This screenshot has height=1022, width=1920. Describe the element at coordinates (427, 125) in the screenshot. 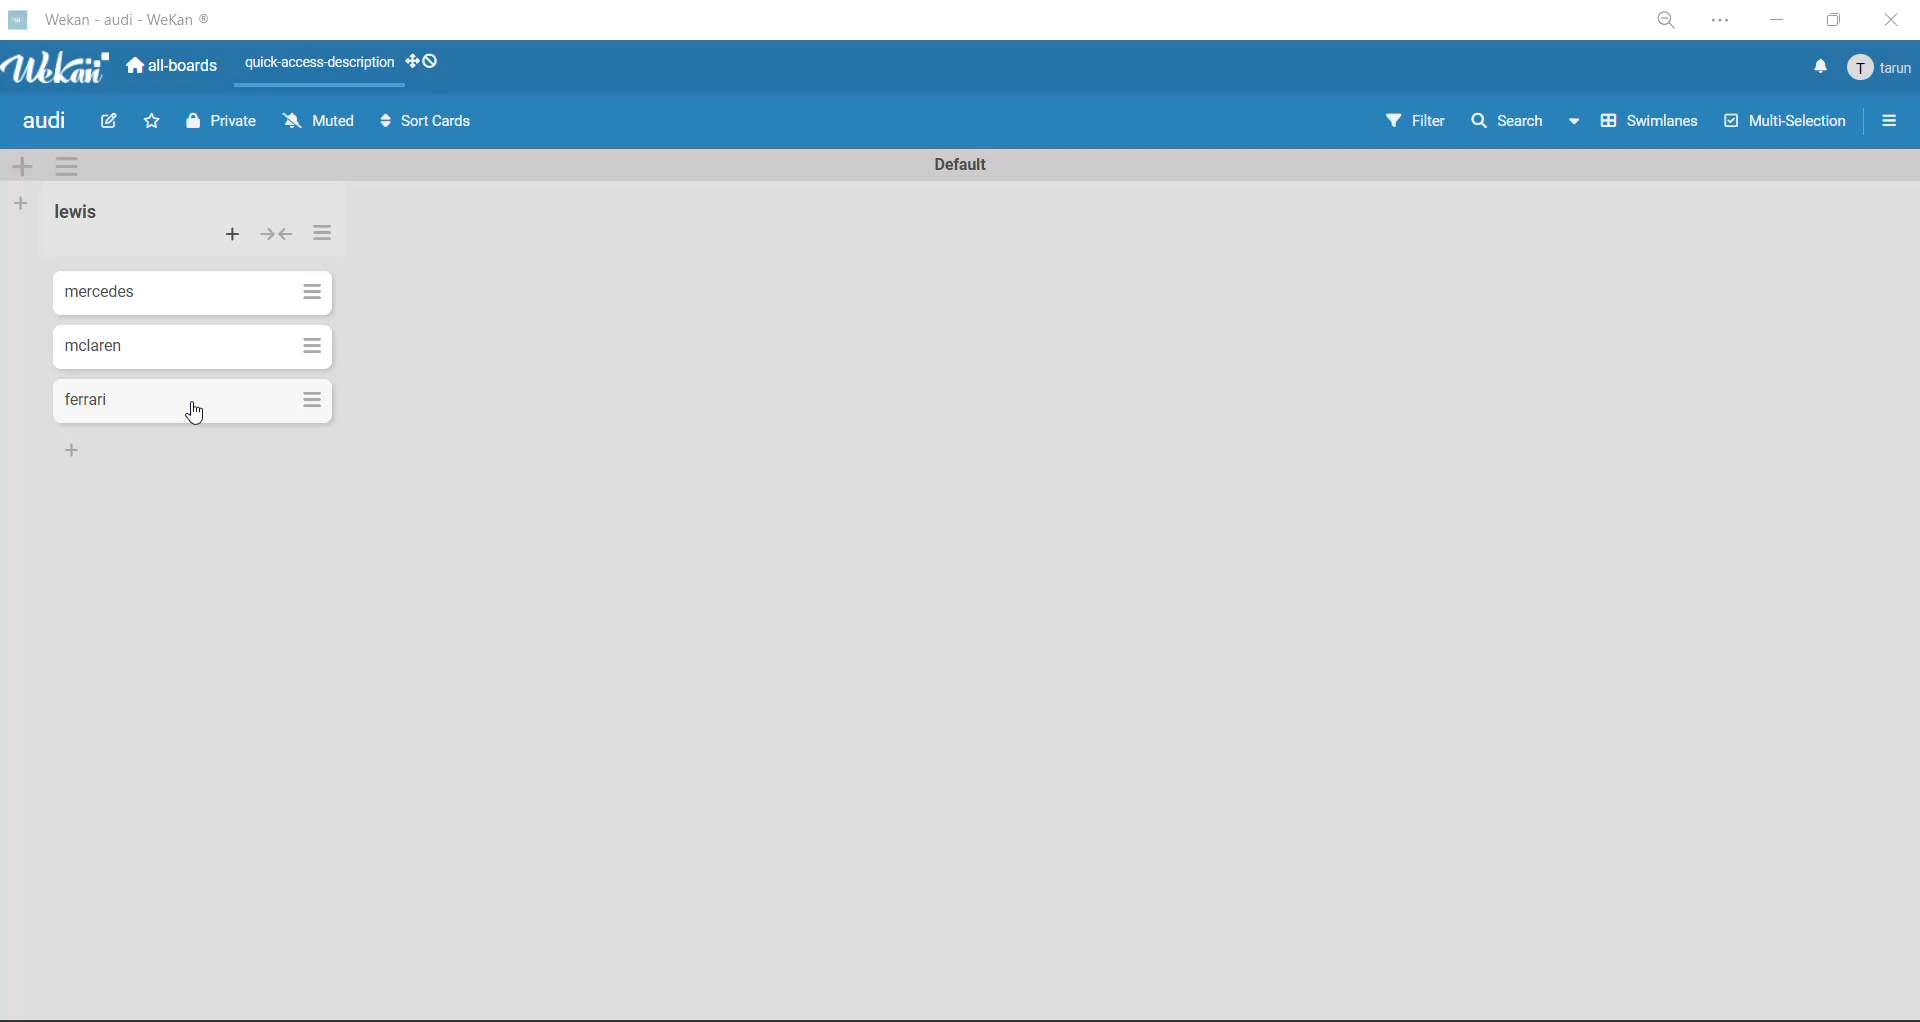

I see `sort cards` at that location.